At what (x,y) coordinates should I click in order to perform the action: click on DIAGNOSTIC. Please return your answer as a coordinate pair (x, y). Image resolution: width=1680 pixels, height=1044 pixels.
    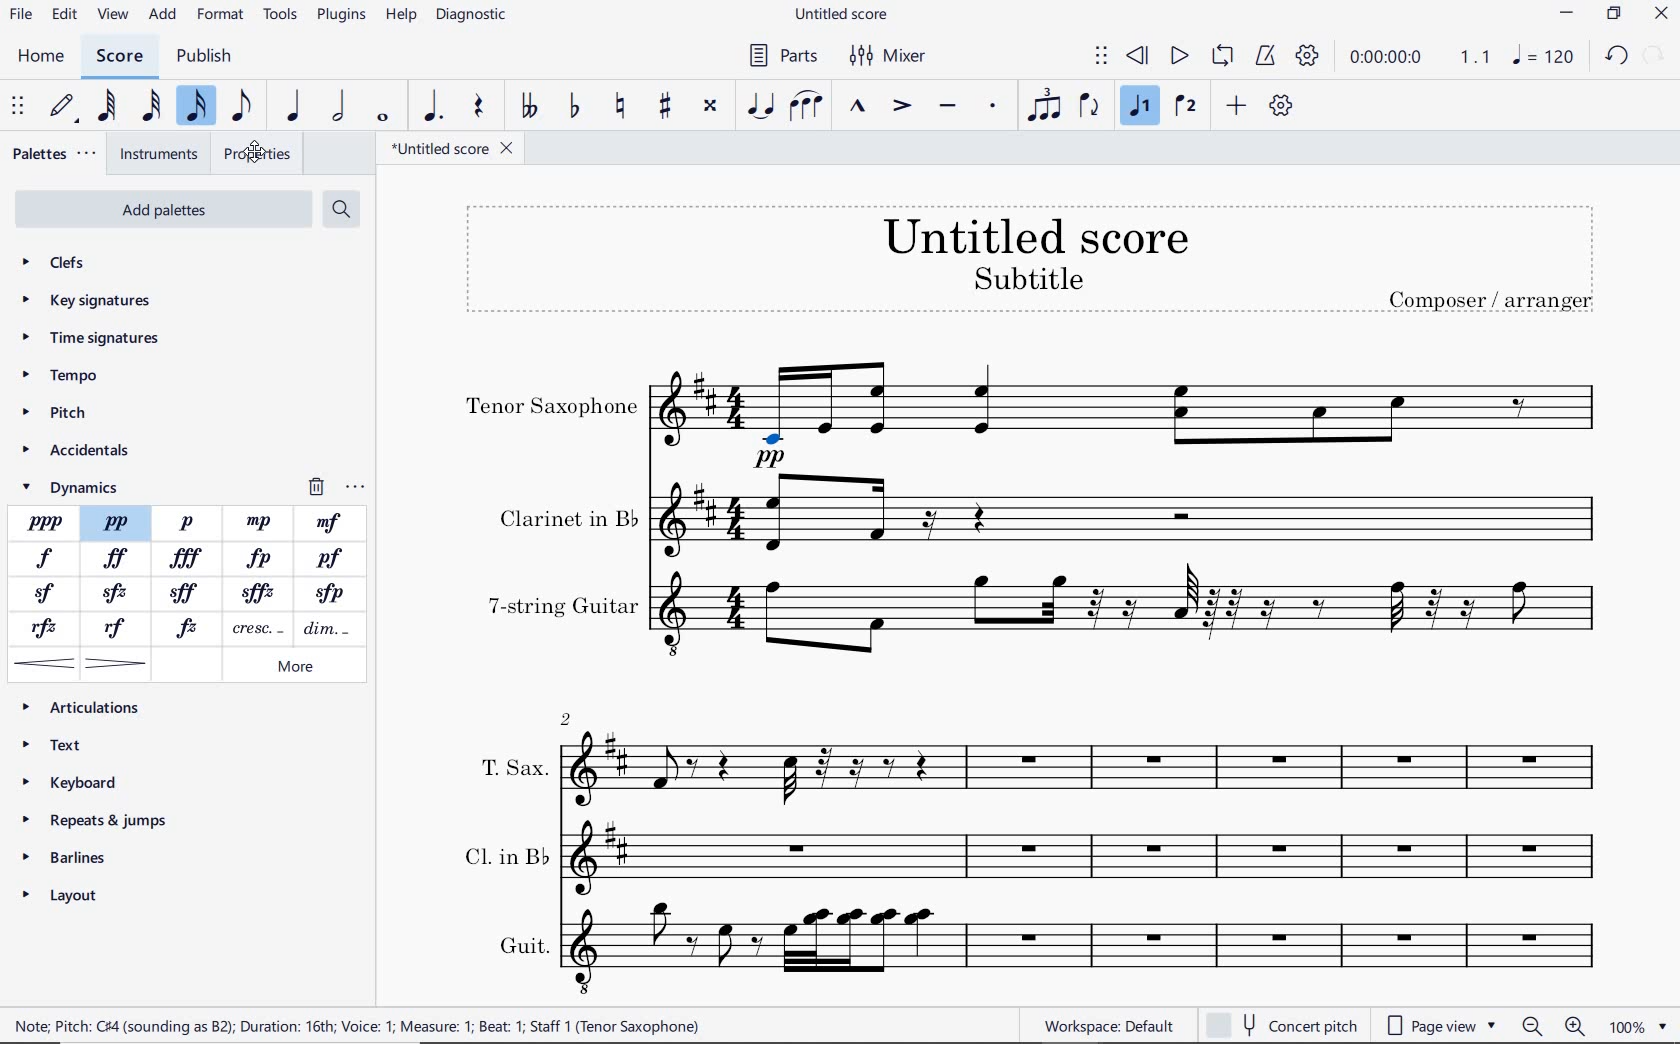
    Looking at the image, I should click on (472, 16).